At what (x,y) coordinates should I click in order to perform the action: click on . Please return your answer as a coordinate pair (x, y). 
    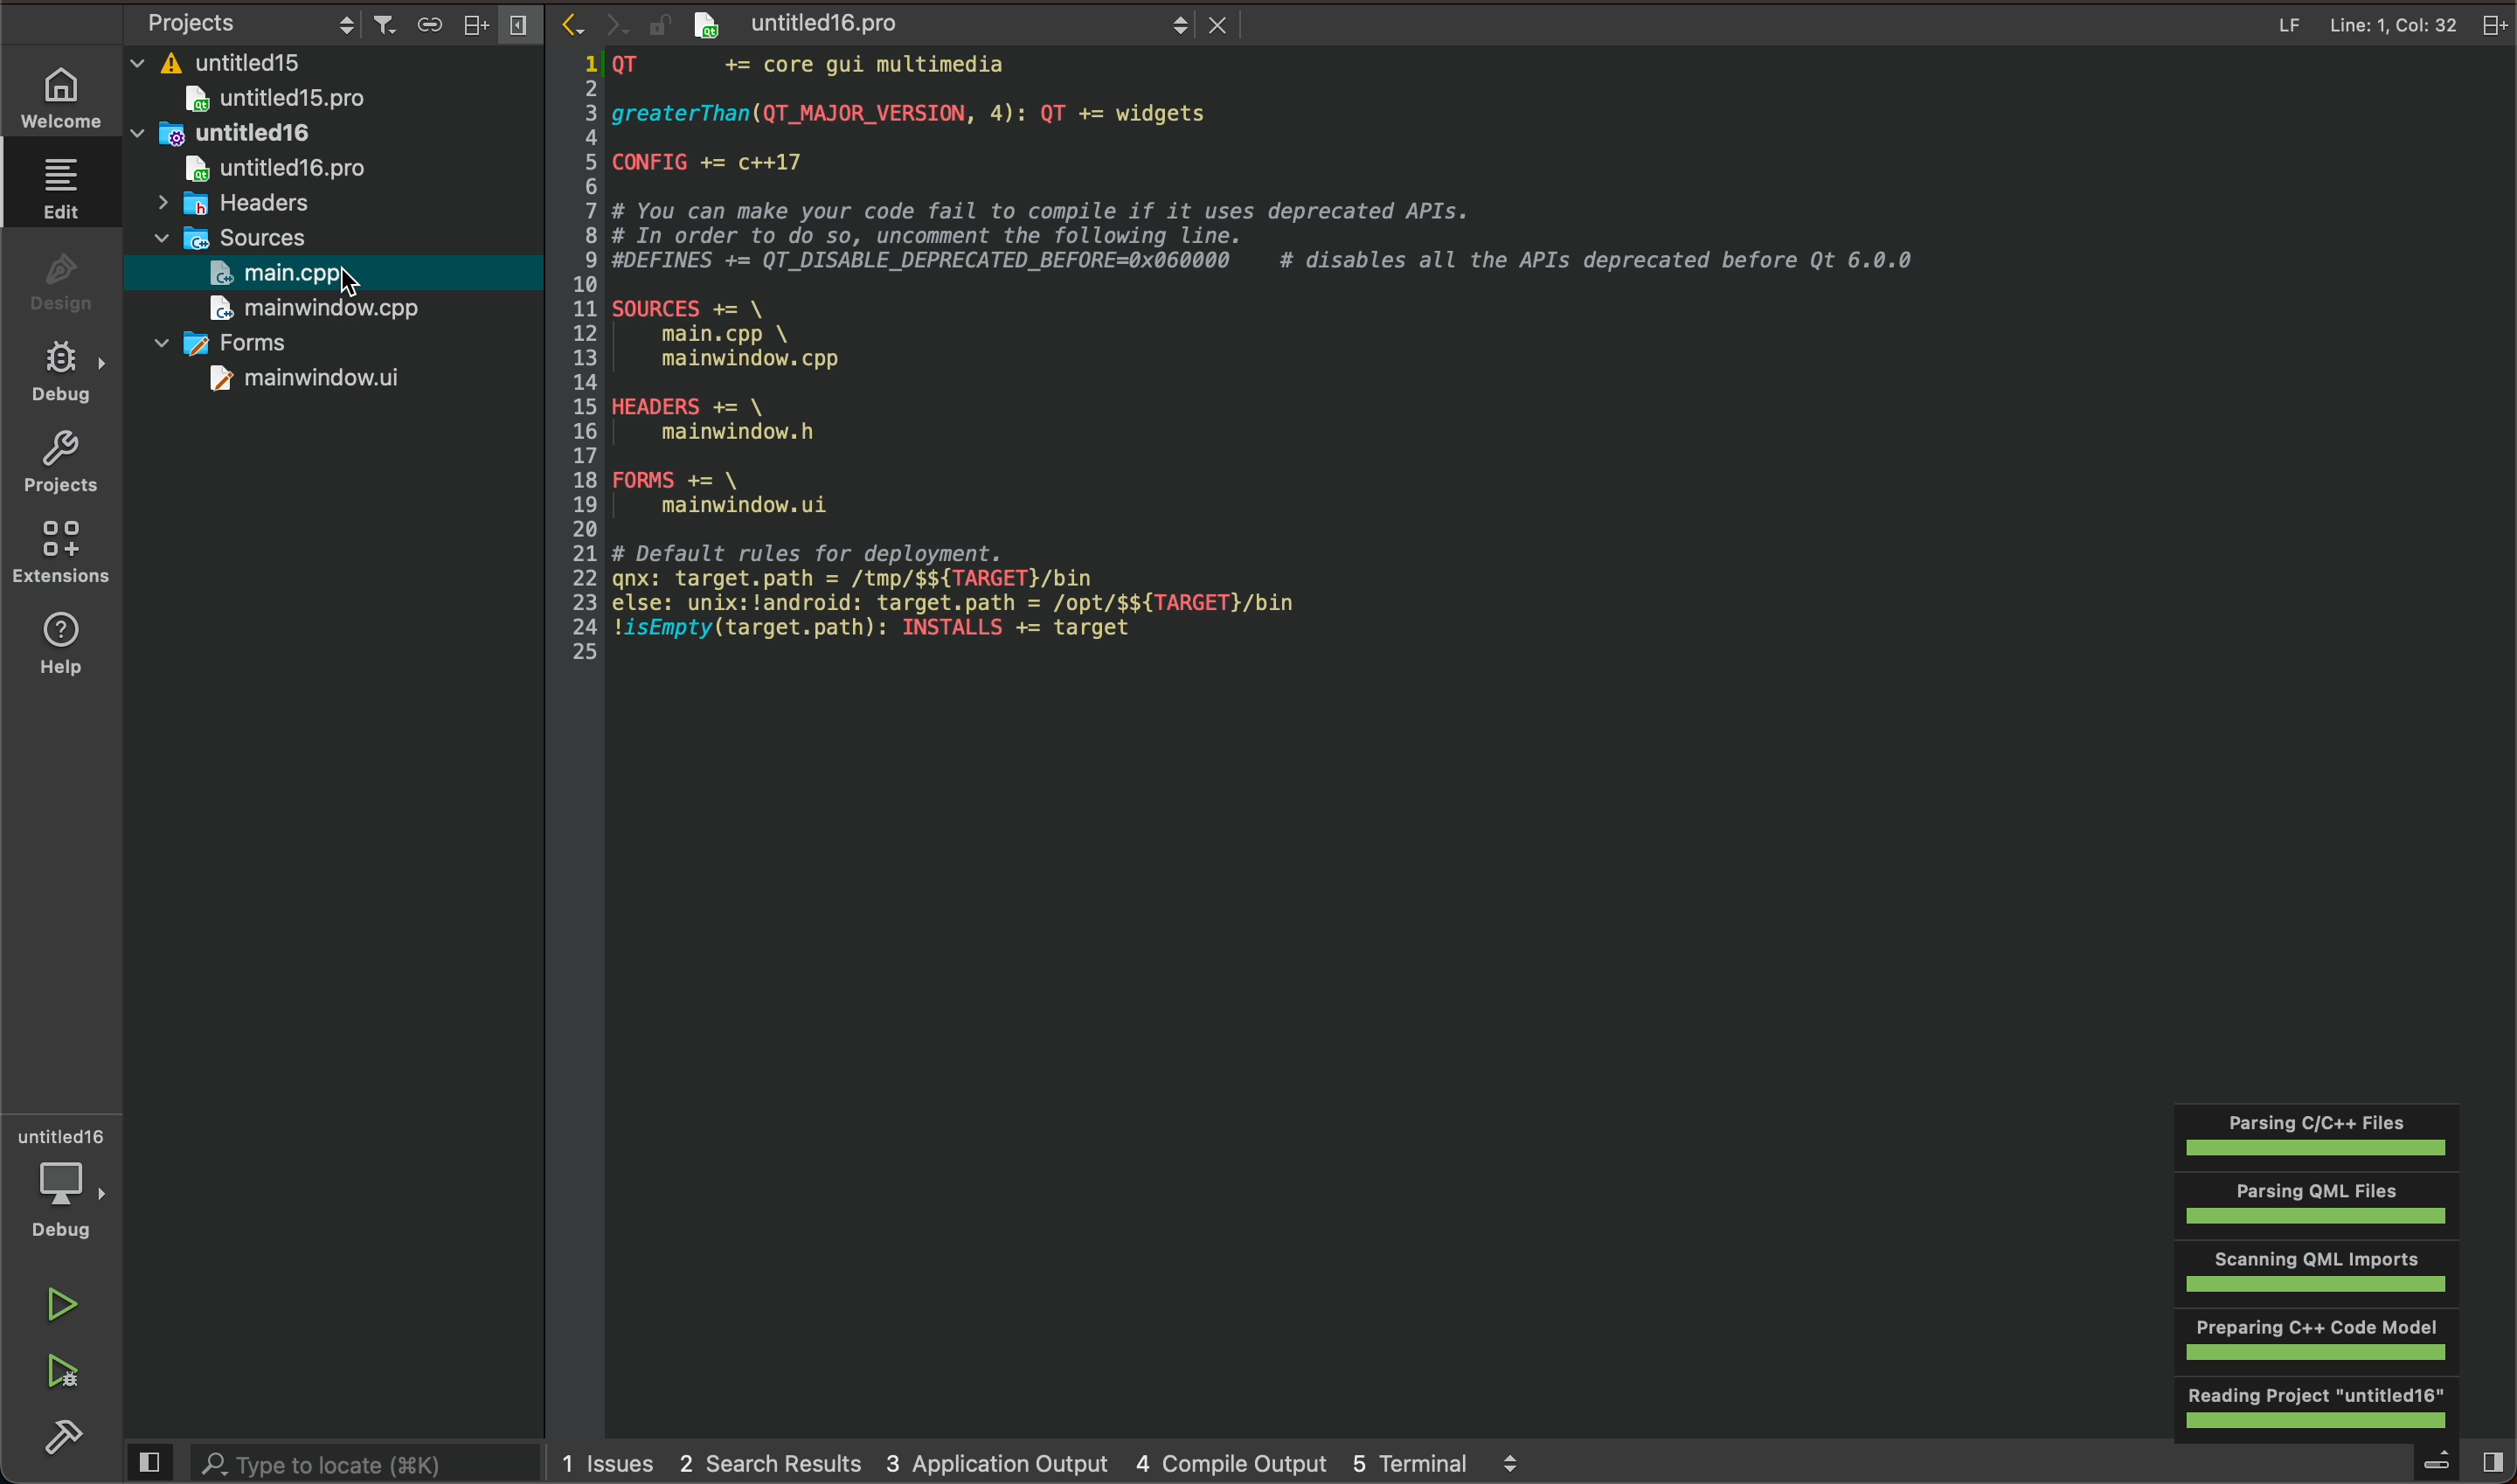
    Looking at the image, I should click on (2318, 1270).